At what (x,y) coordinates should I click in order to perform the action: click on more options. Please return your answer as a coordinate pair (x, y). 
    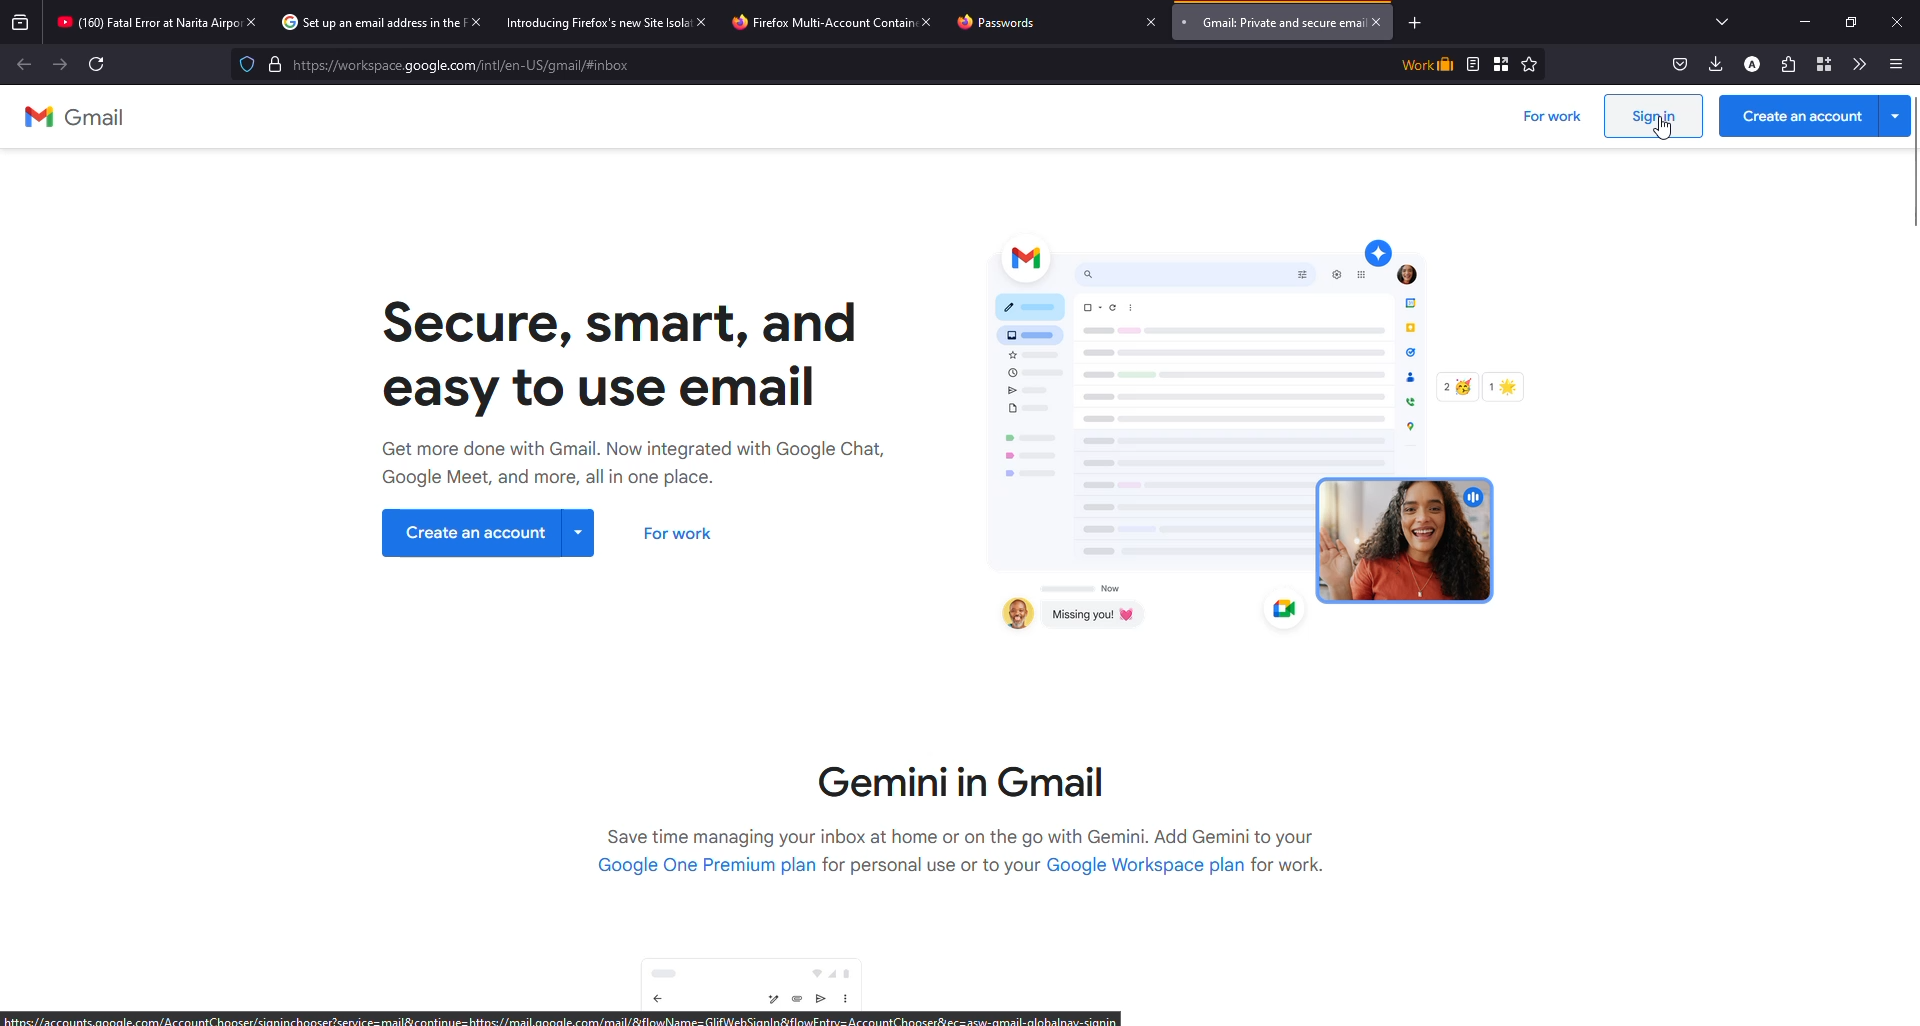
    Looking at the image, I should click on (1901, 61).